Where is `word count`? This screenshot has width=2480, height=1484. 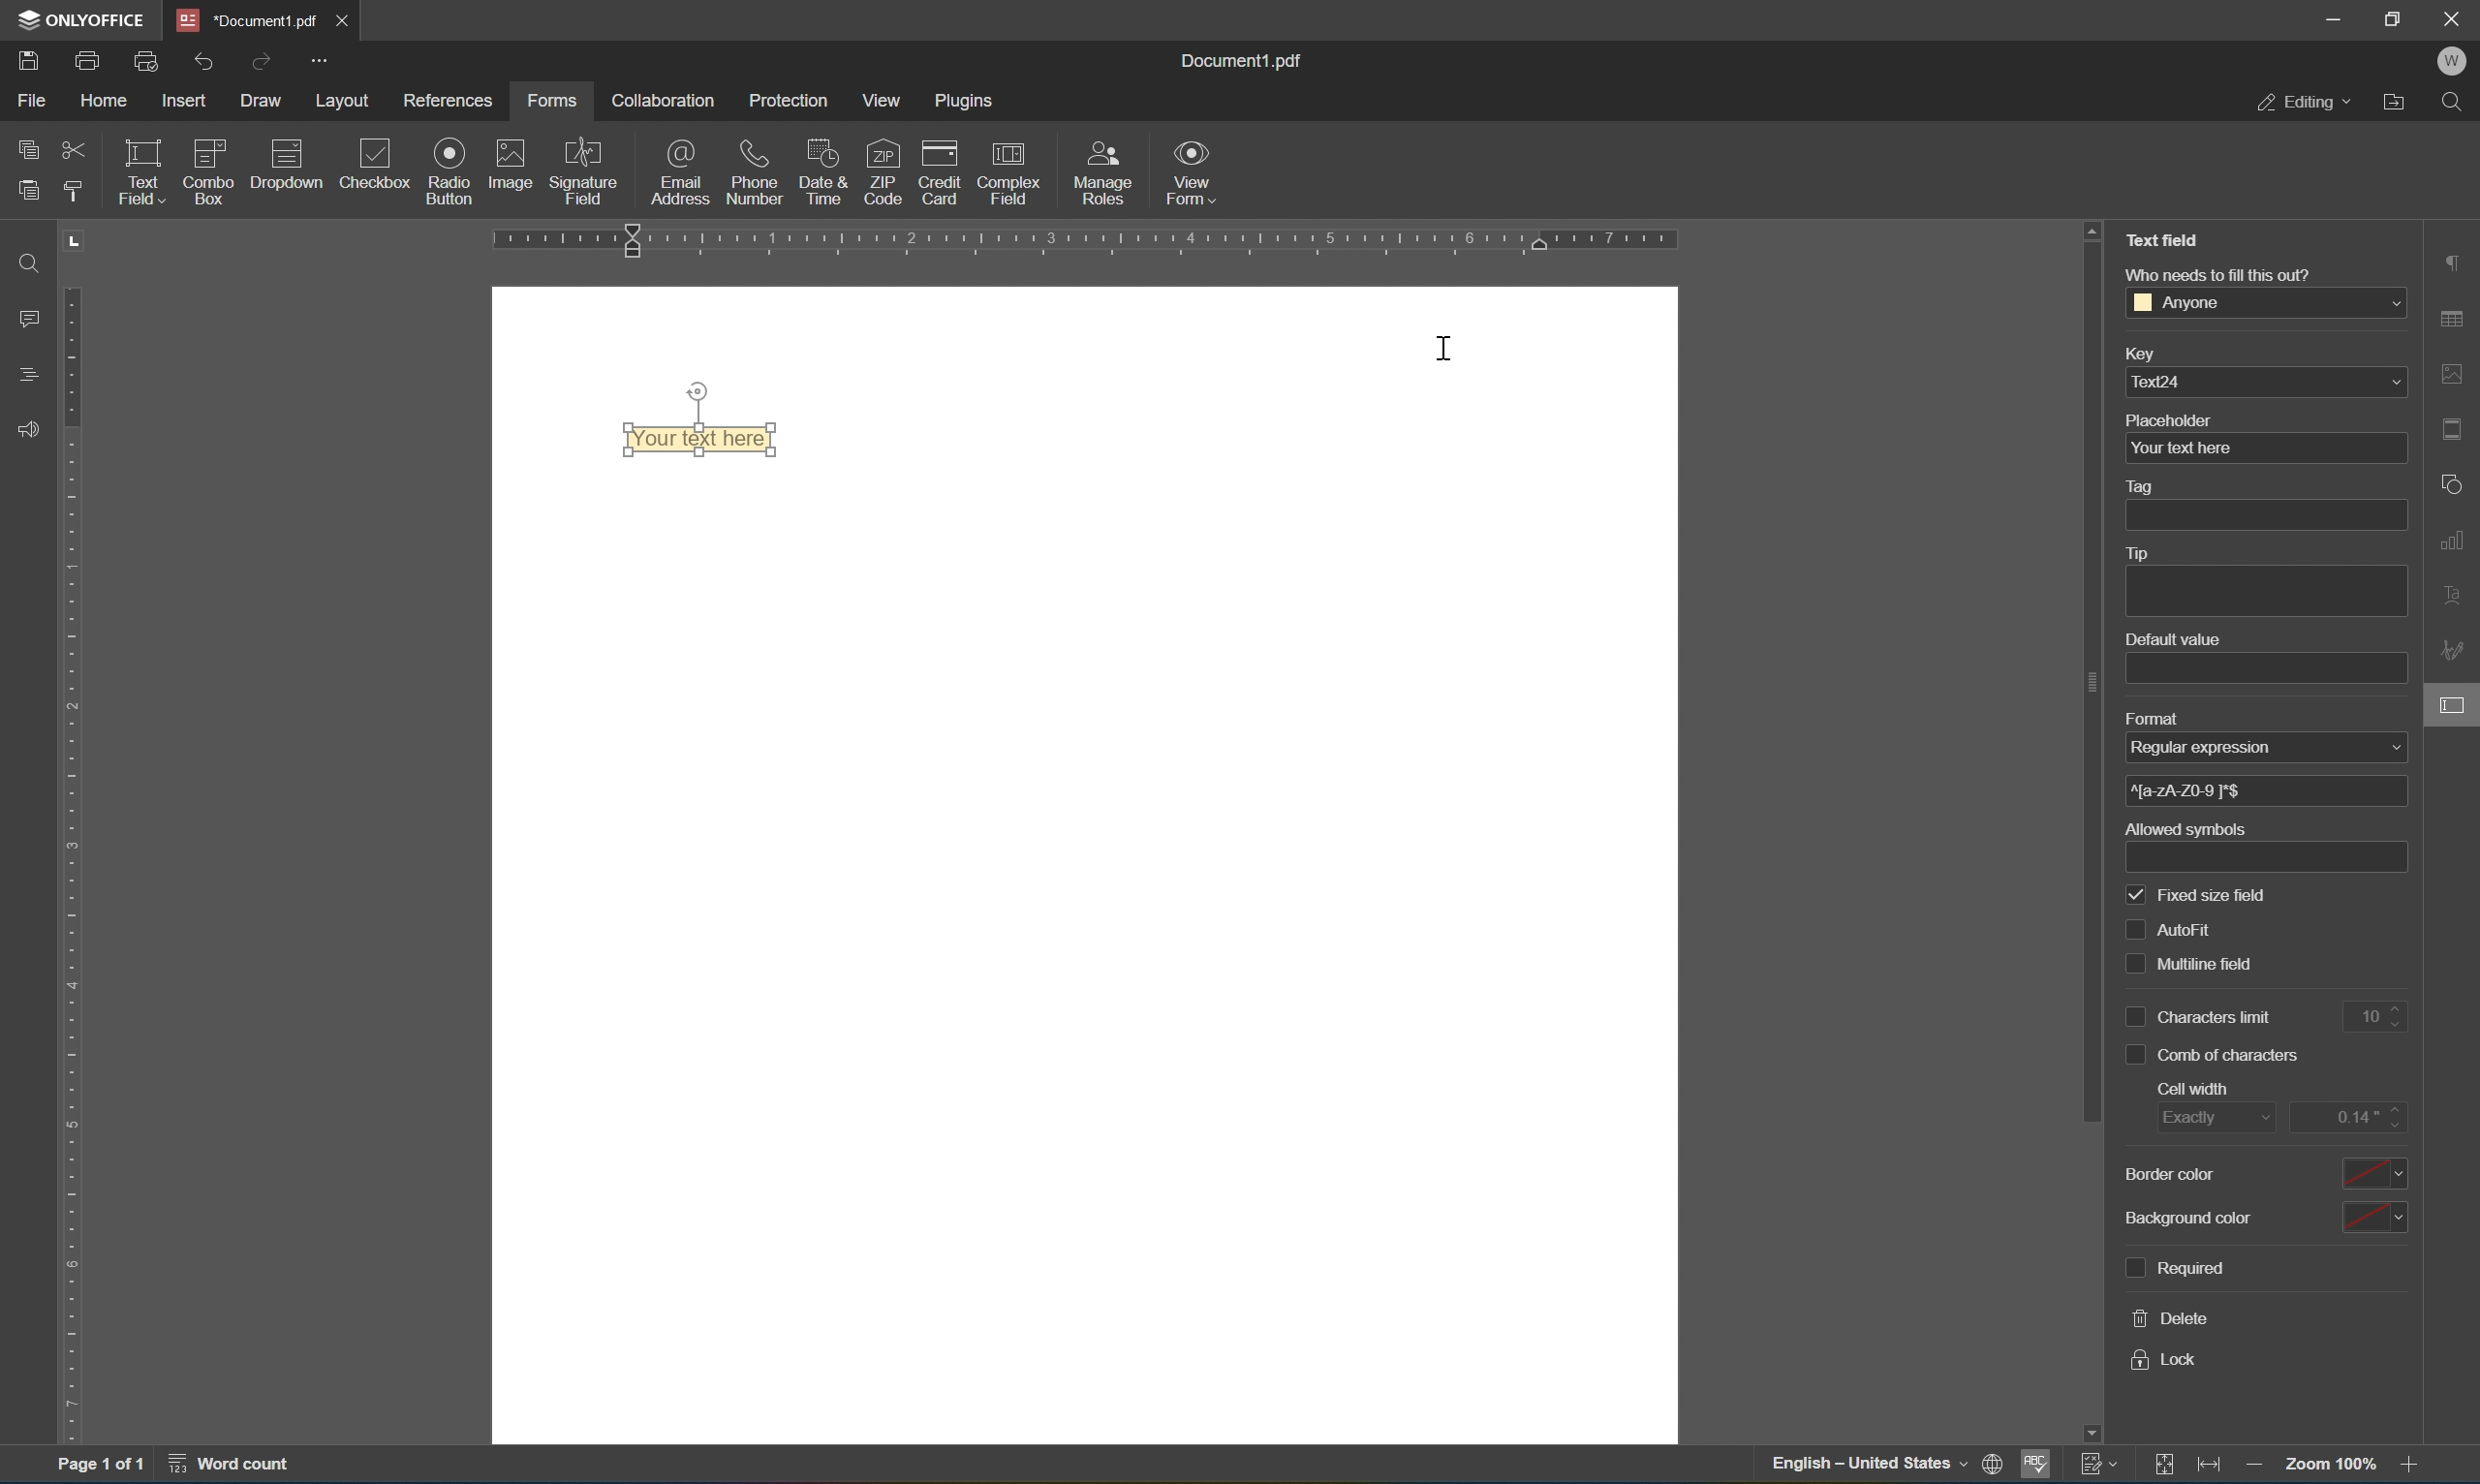 word count is located at coordinates (241, 1466).